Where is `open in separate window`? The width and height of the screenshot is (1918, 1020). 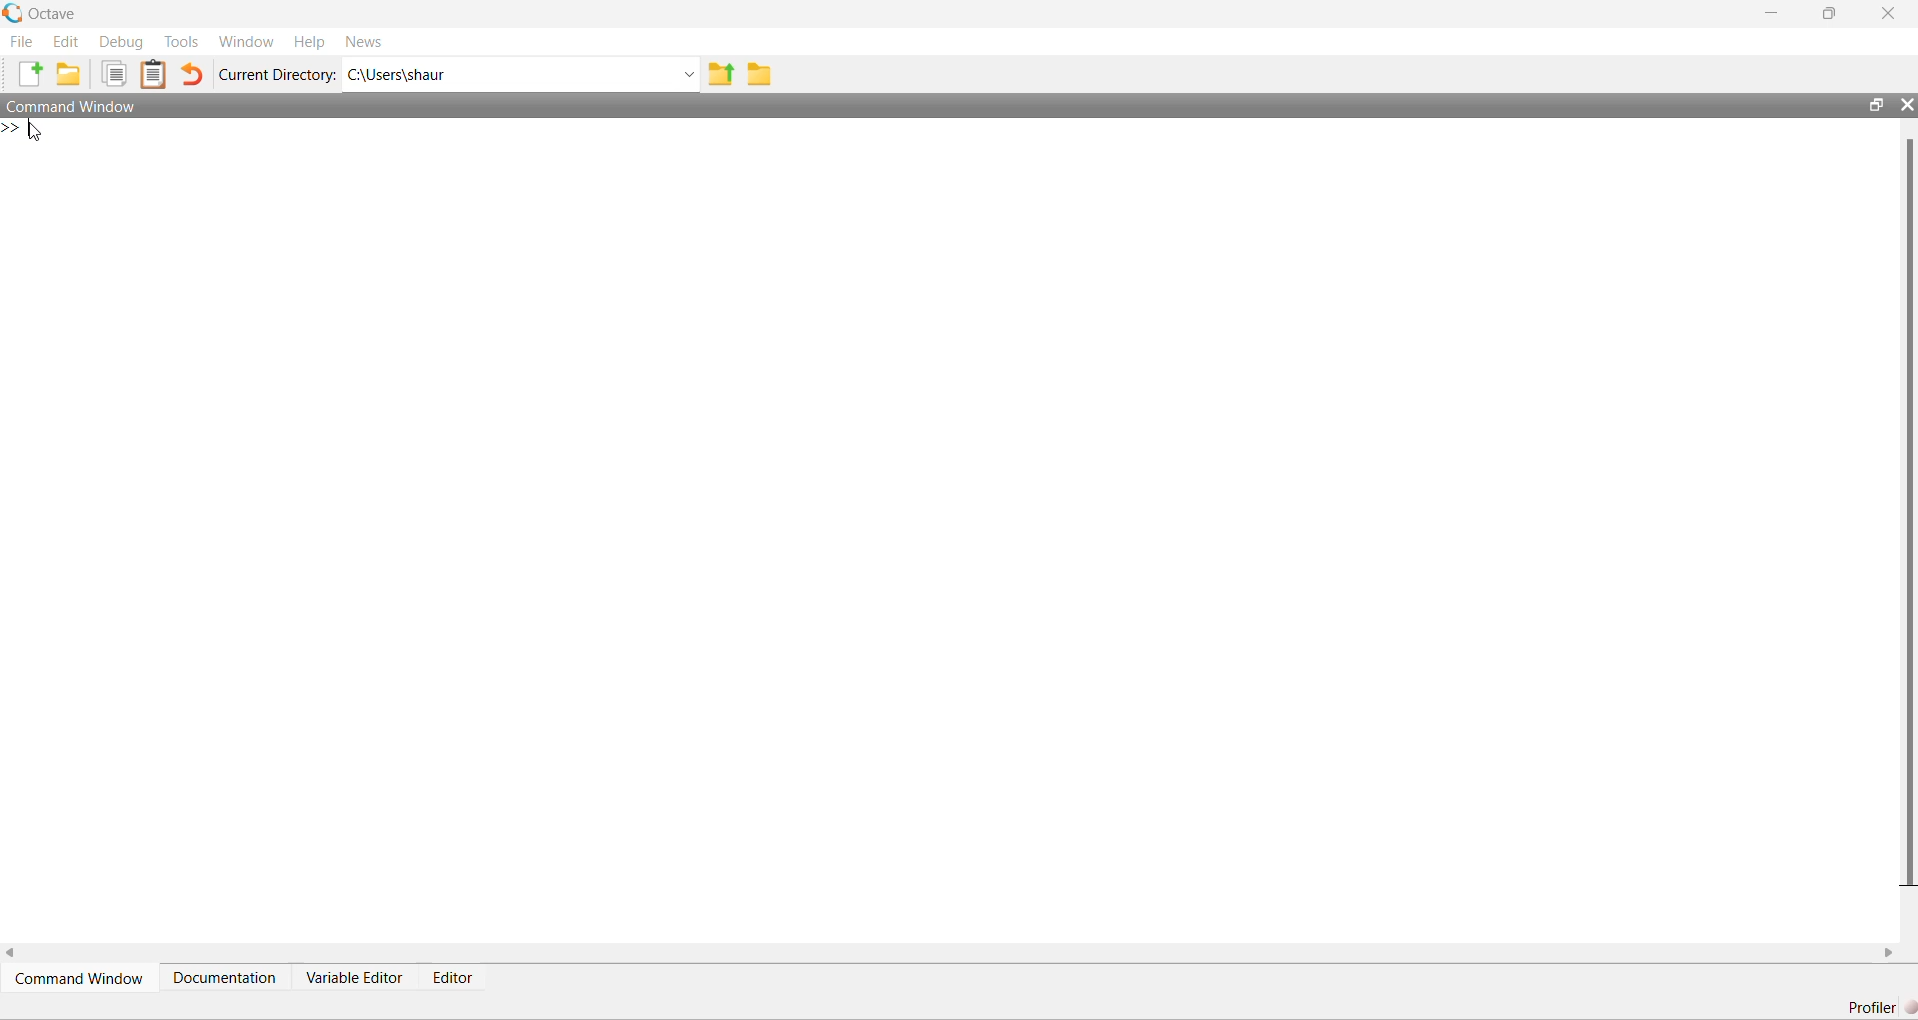
open in separate window is located at coordinates (1875, 105).